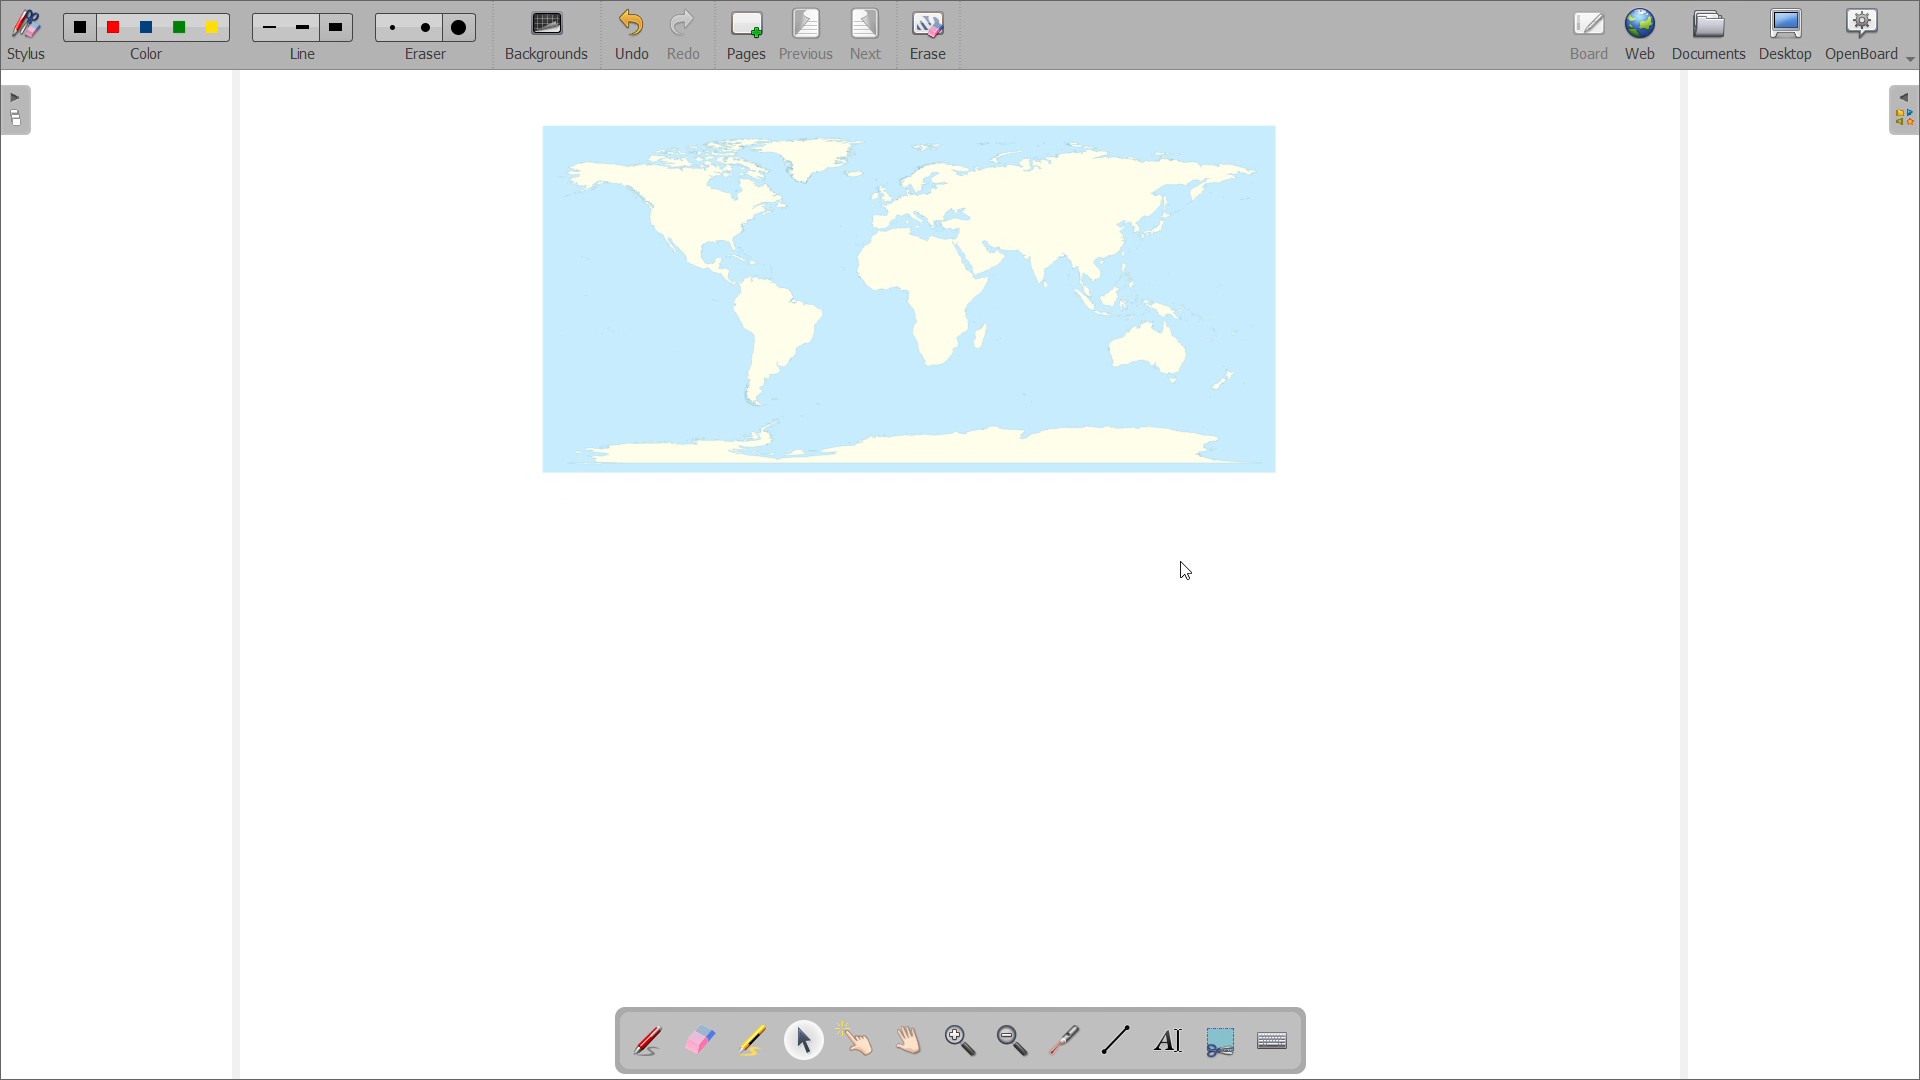 This screenshot has width=1920, height=1080. What do you see at coordinates (460, 27) in the screenshot?
I see `large` at bounding box center [460, 27].